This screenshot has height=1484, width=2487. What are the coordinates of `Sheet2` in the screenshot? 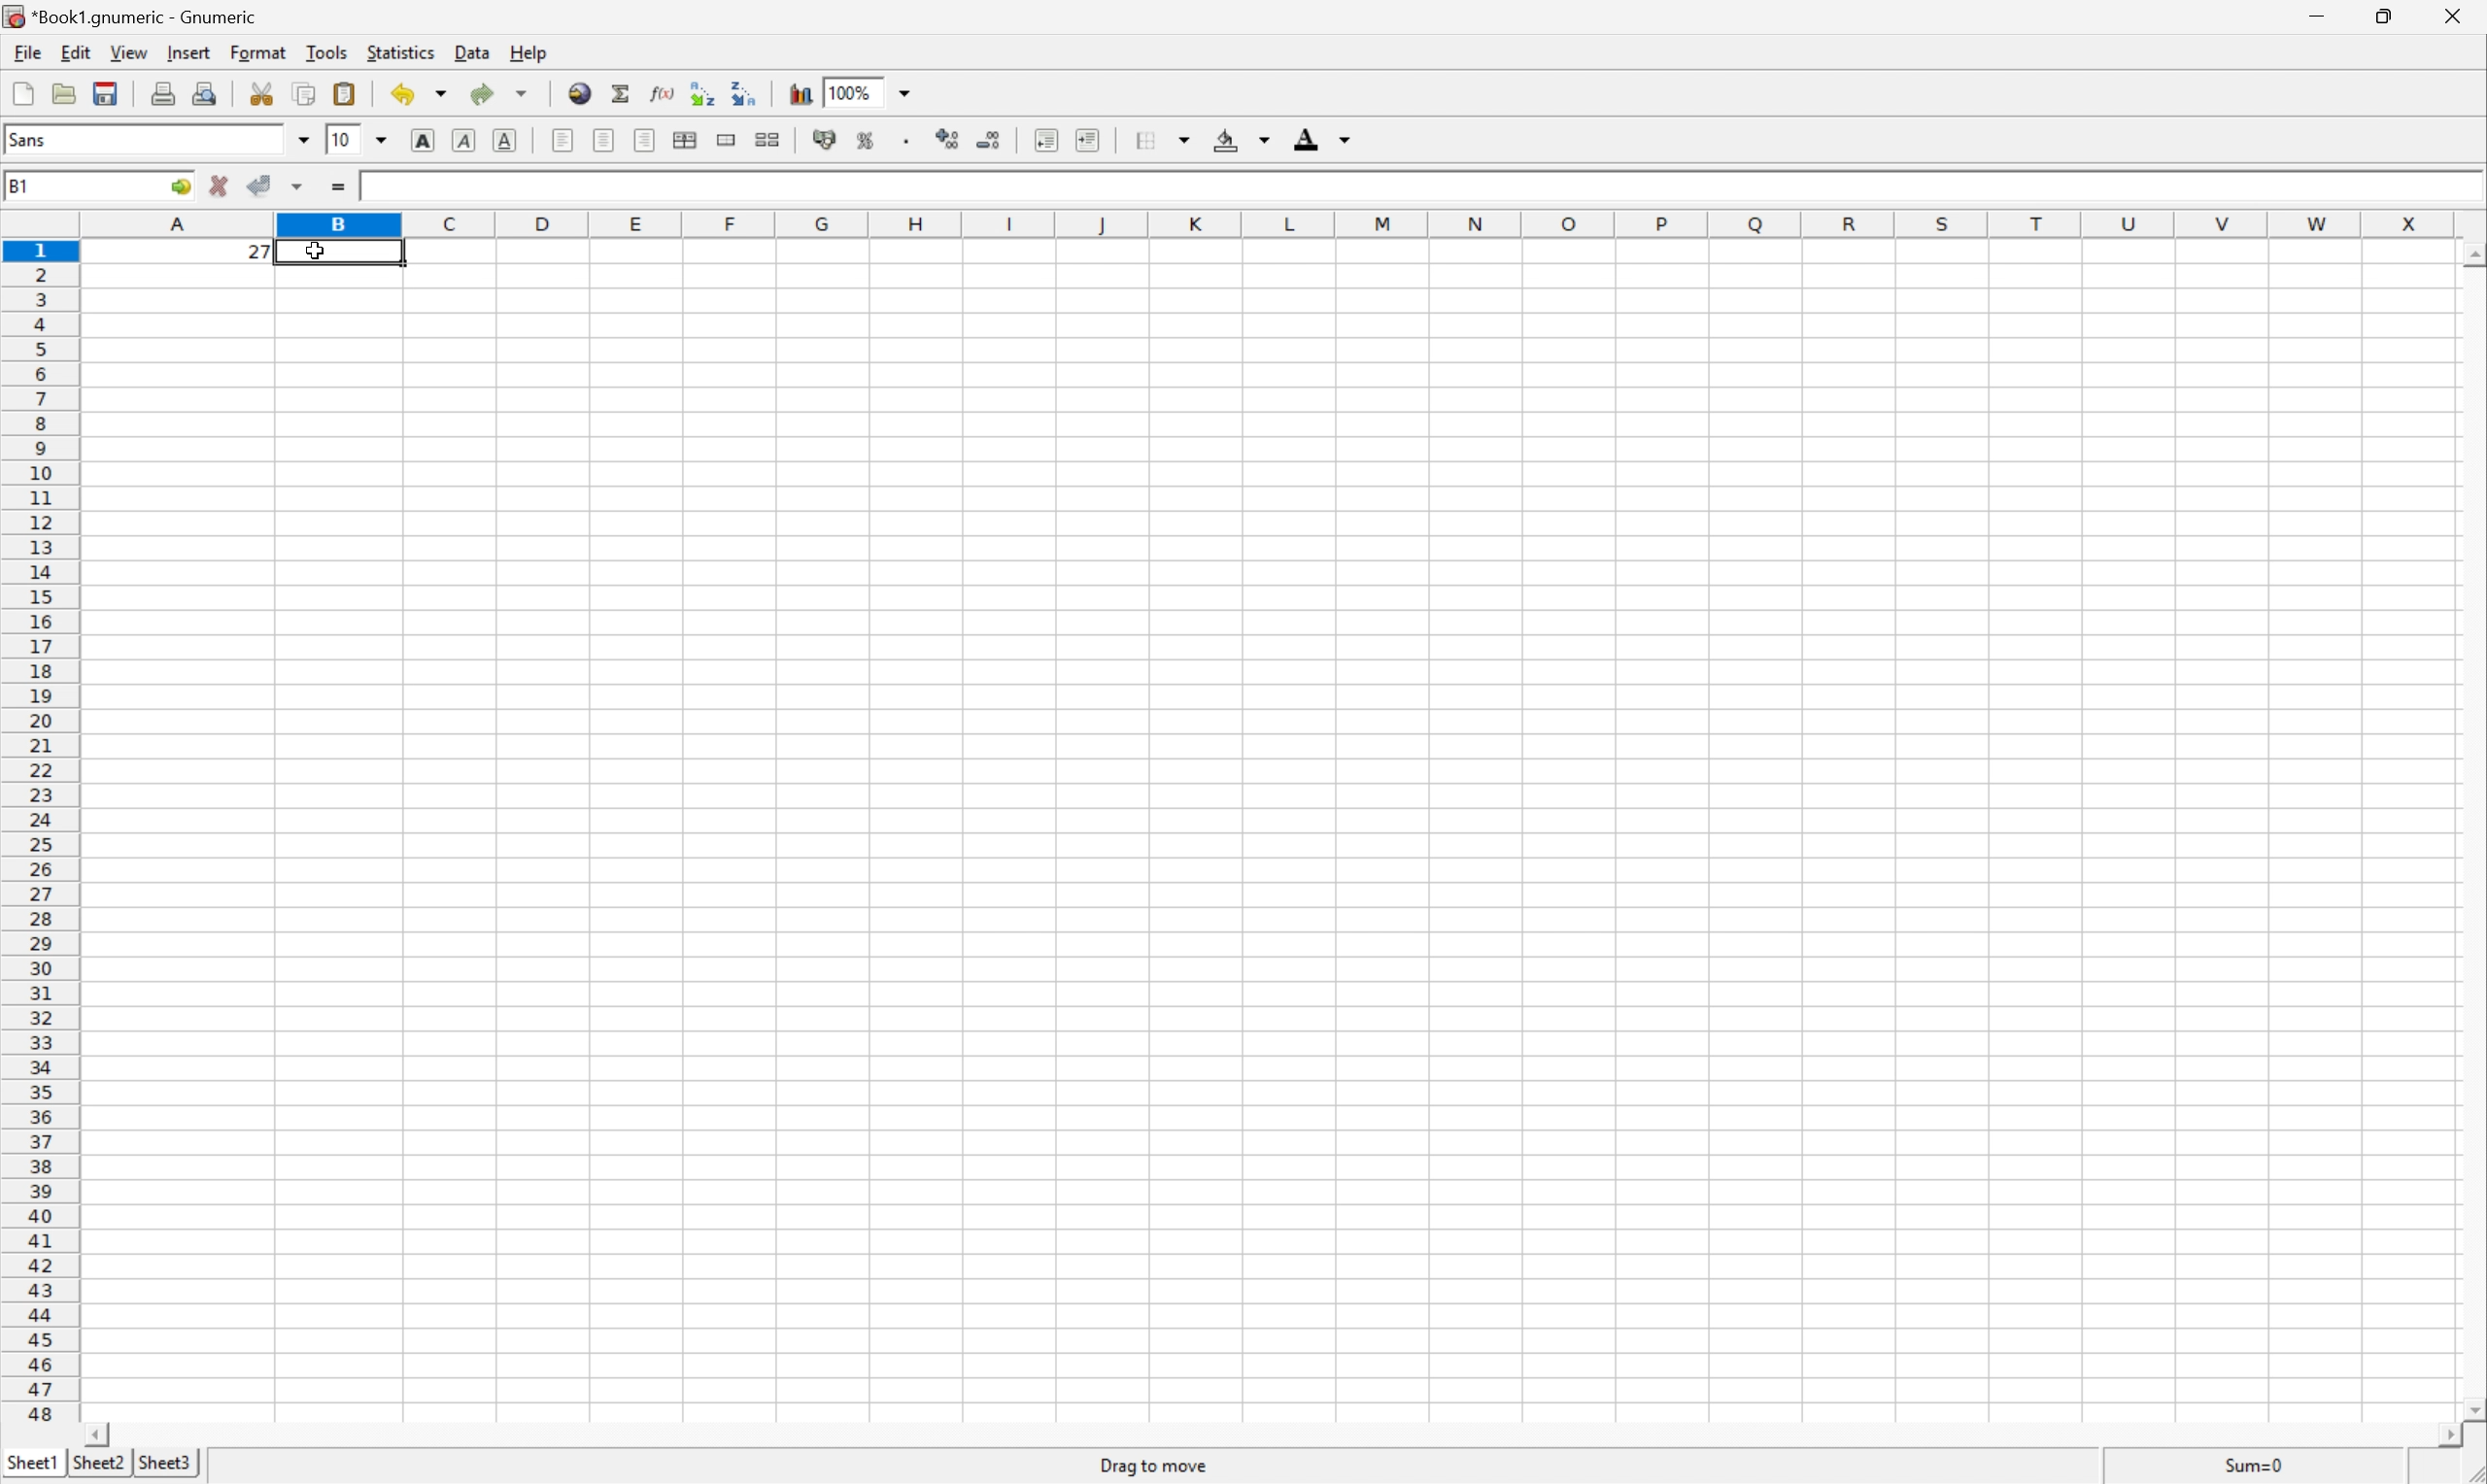 It's located at (101, 1470).